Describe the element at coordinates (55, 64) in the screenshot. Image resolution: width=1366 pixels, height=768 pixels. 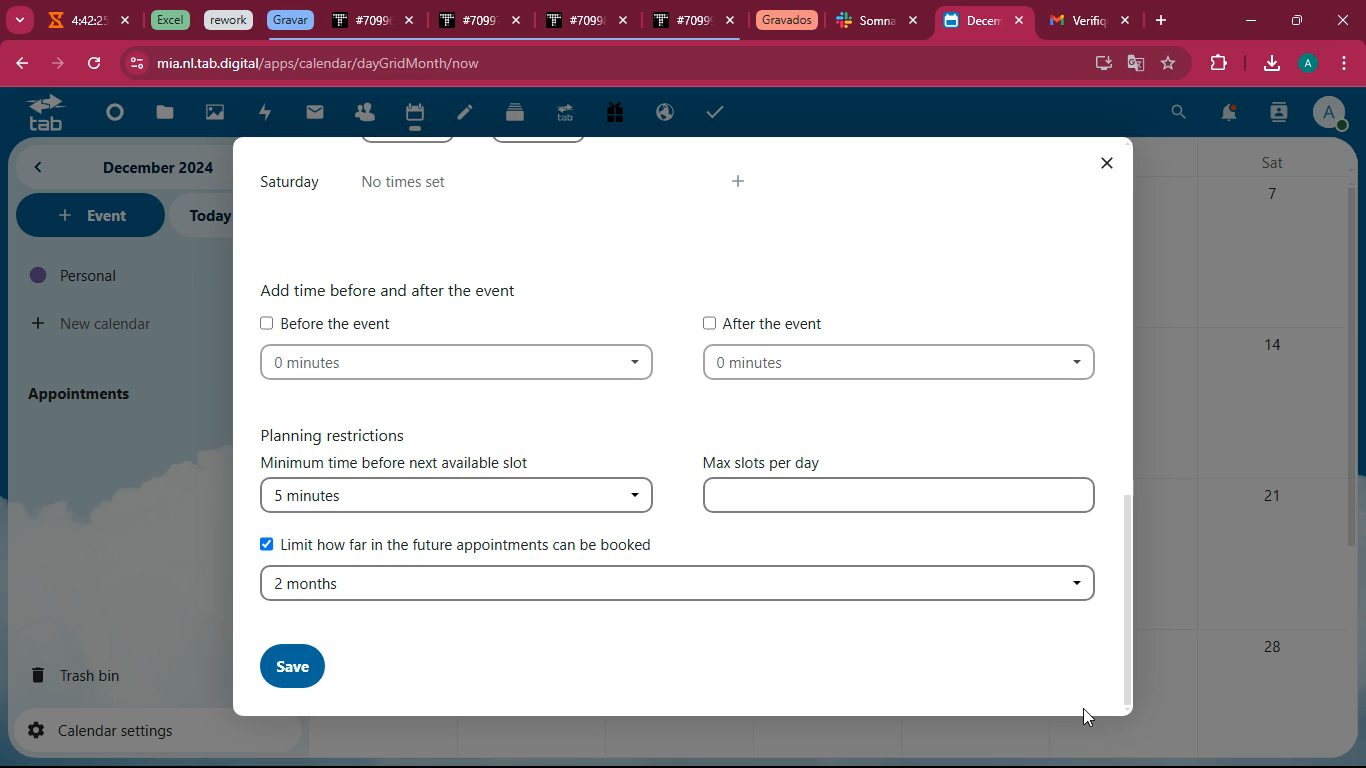
I see `forward` at that location.